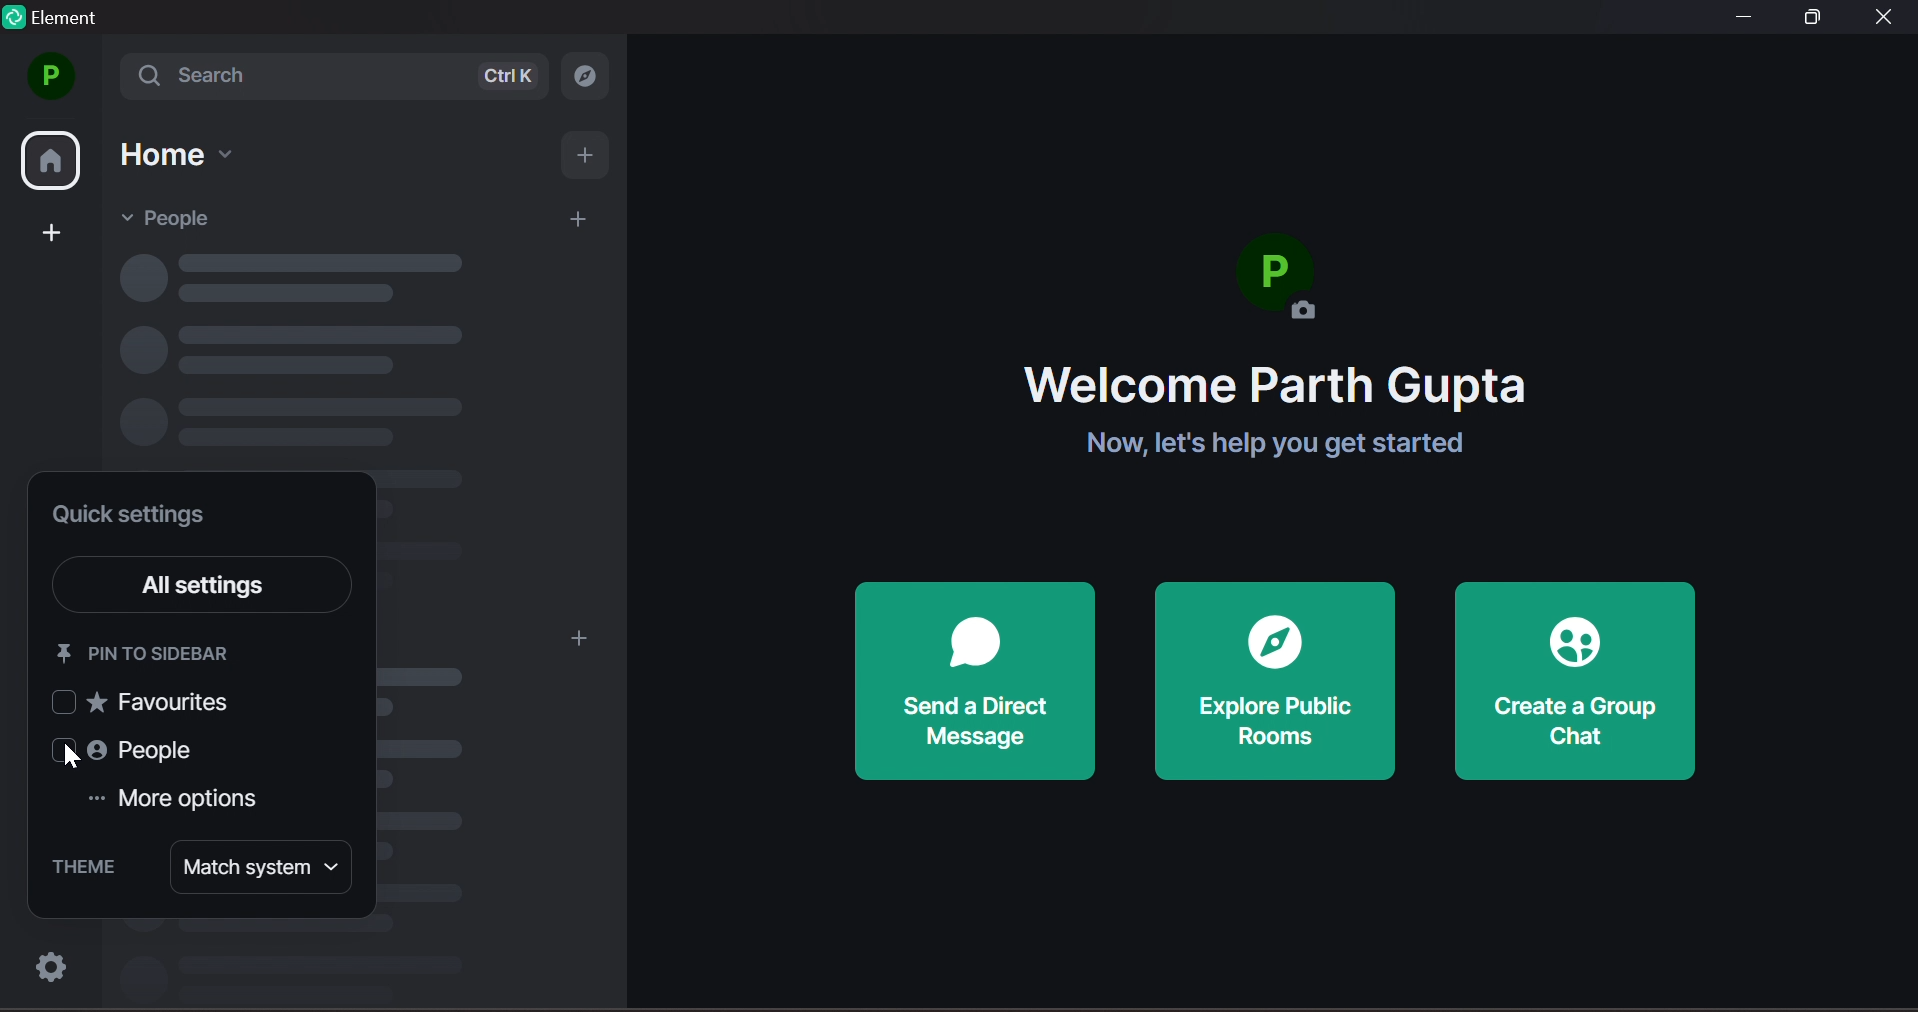  What do you see at coordinates (178, 155) in the screenshot?
I see `home` at bounding box center [178, 155].